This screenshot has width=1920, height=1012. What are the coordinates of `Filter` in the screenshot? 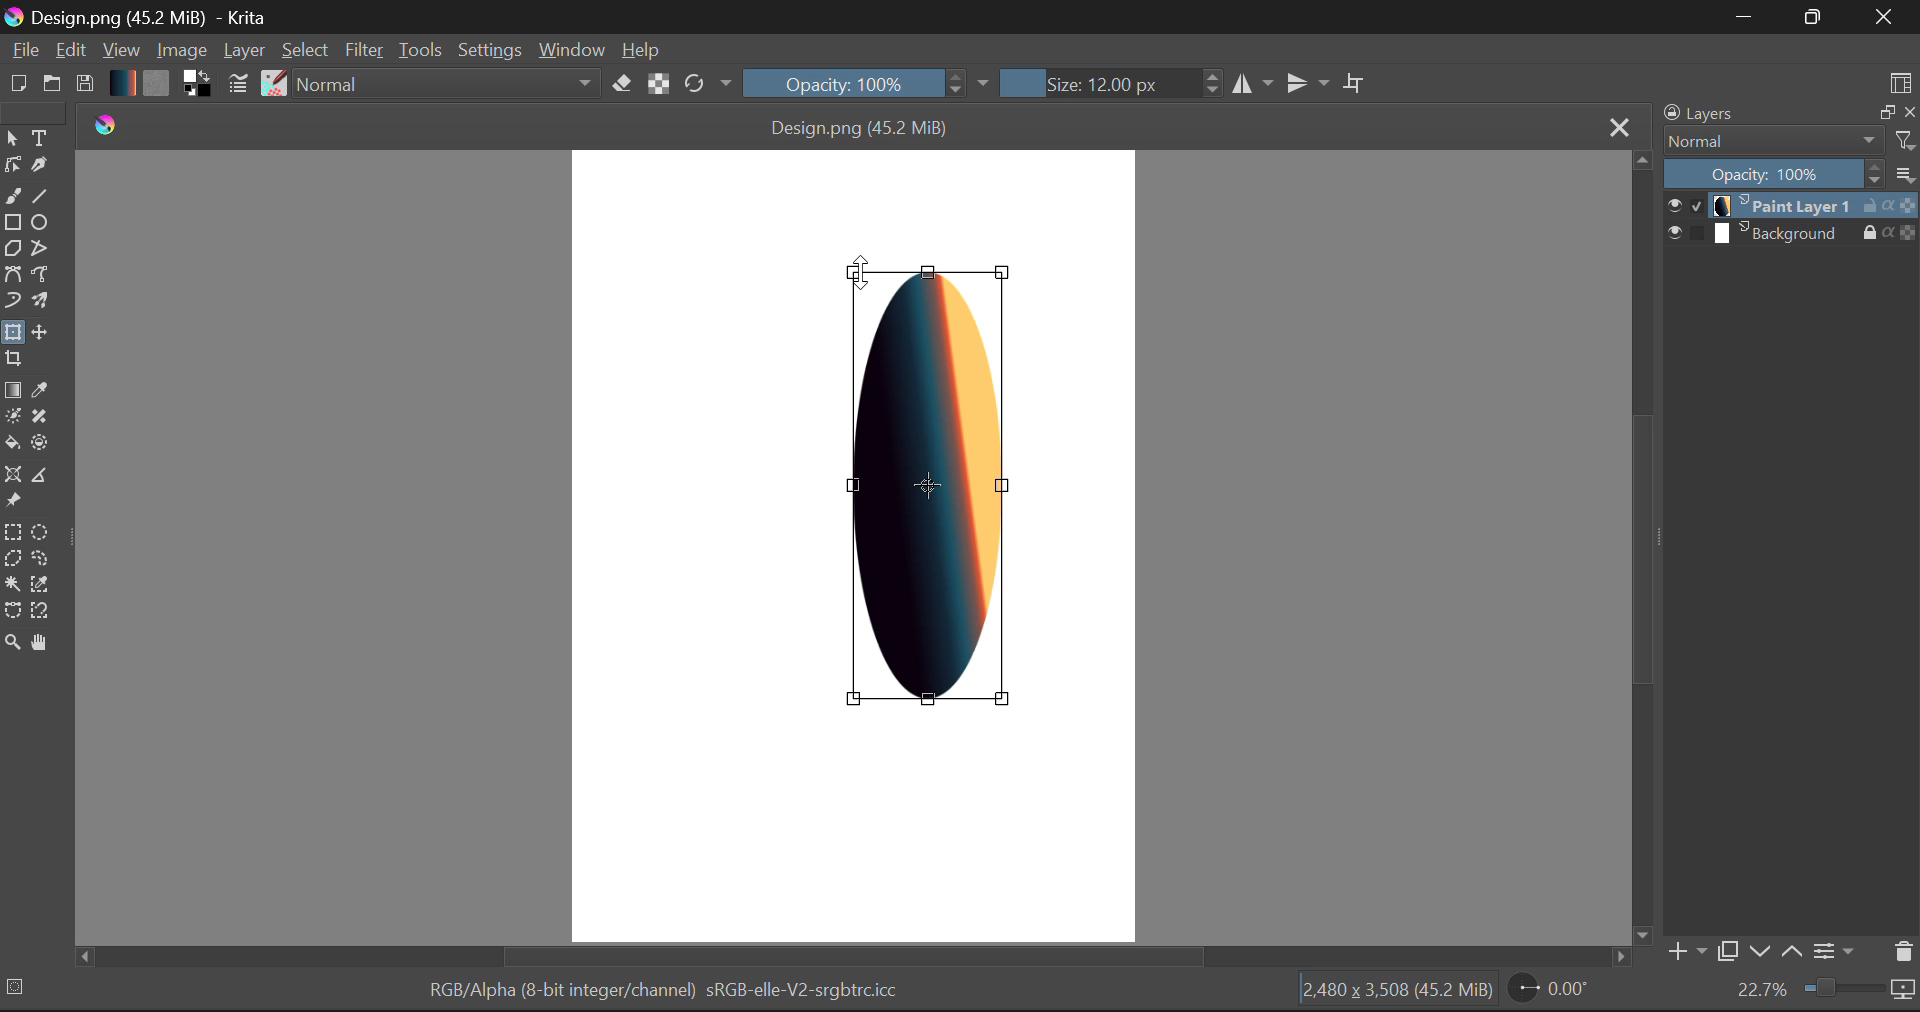 It's located at (365, 50).